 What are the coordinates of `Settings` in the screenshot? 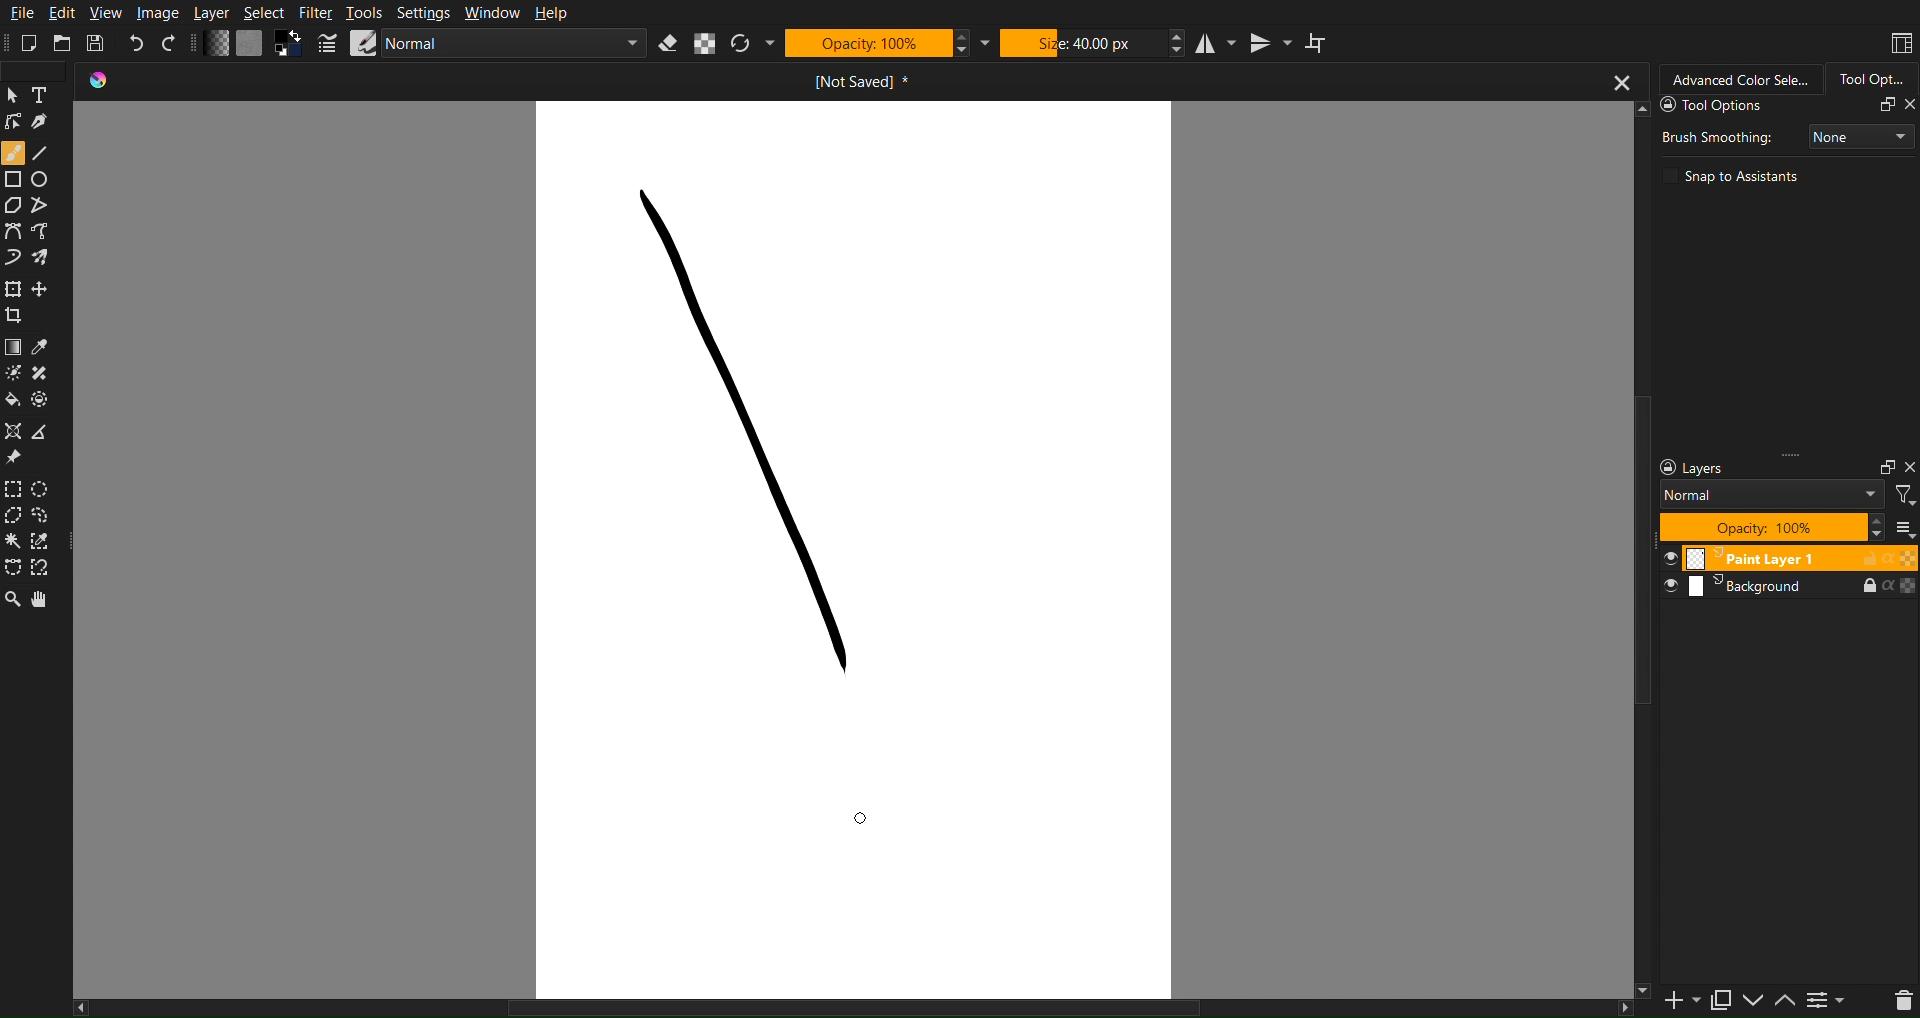 It's located at (1831, 1002).